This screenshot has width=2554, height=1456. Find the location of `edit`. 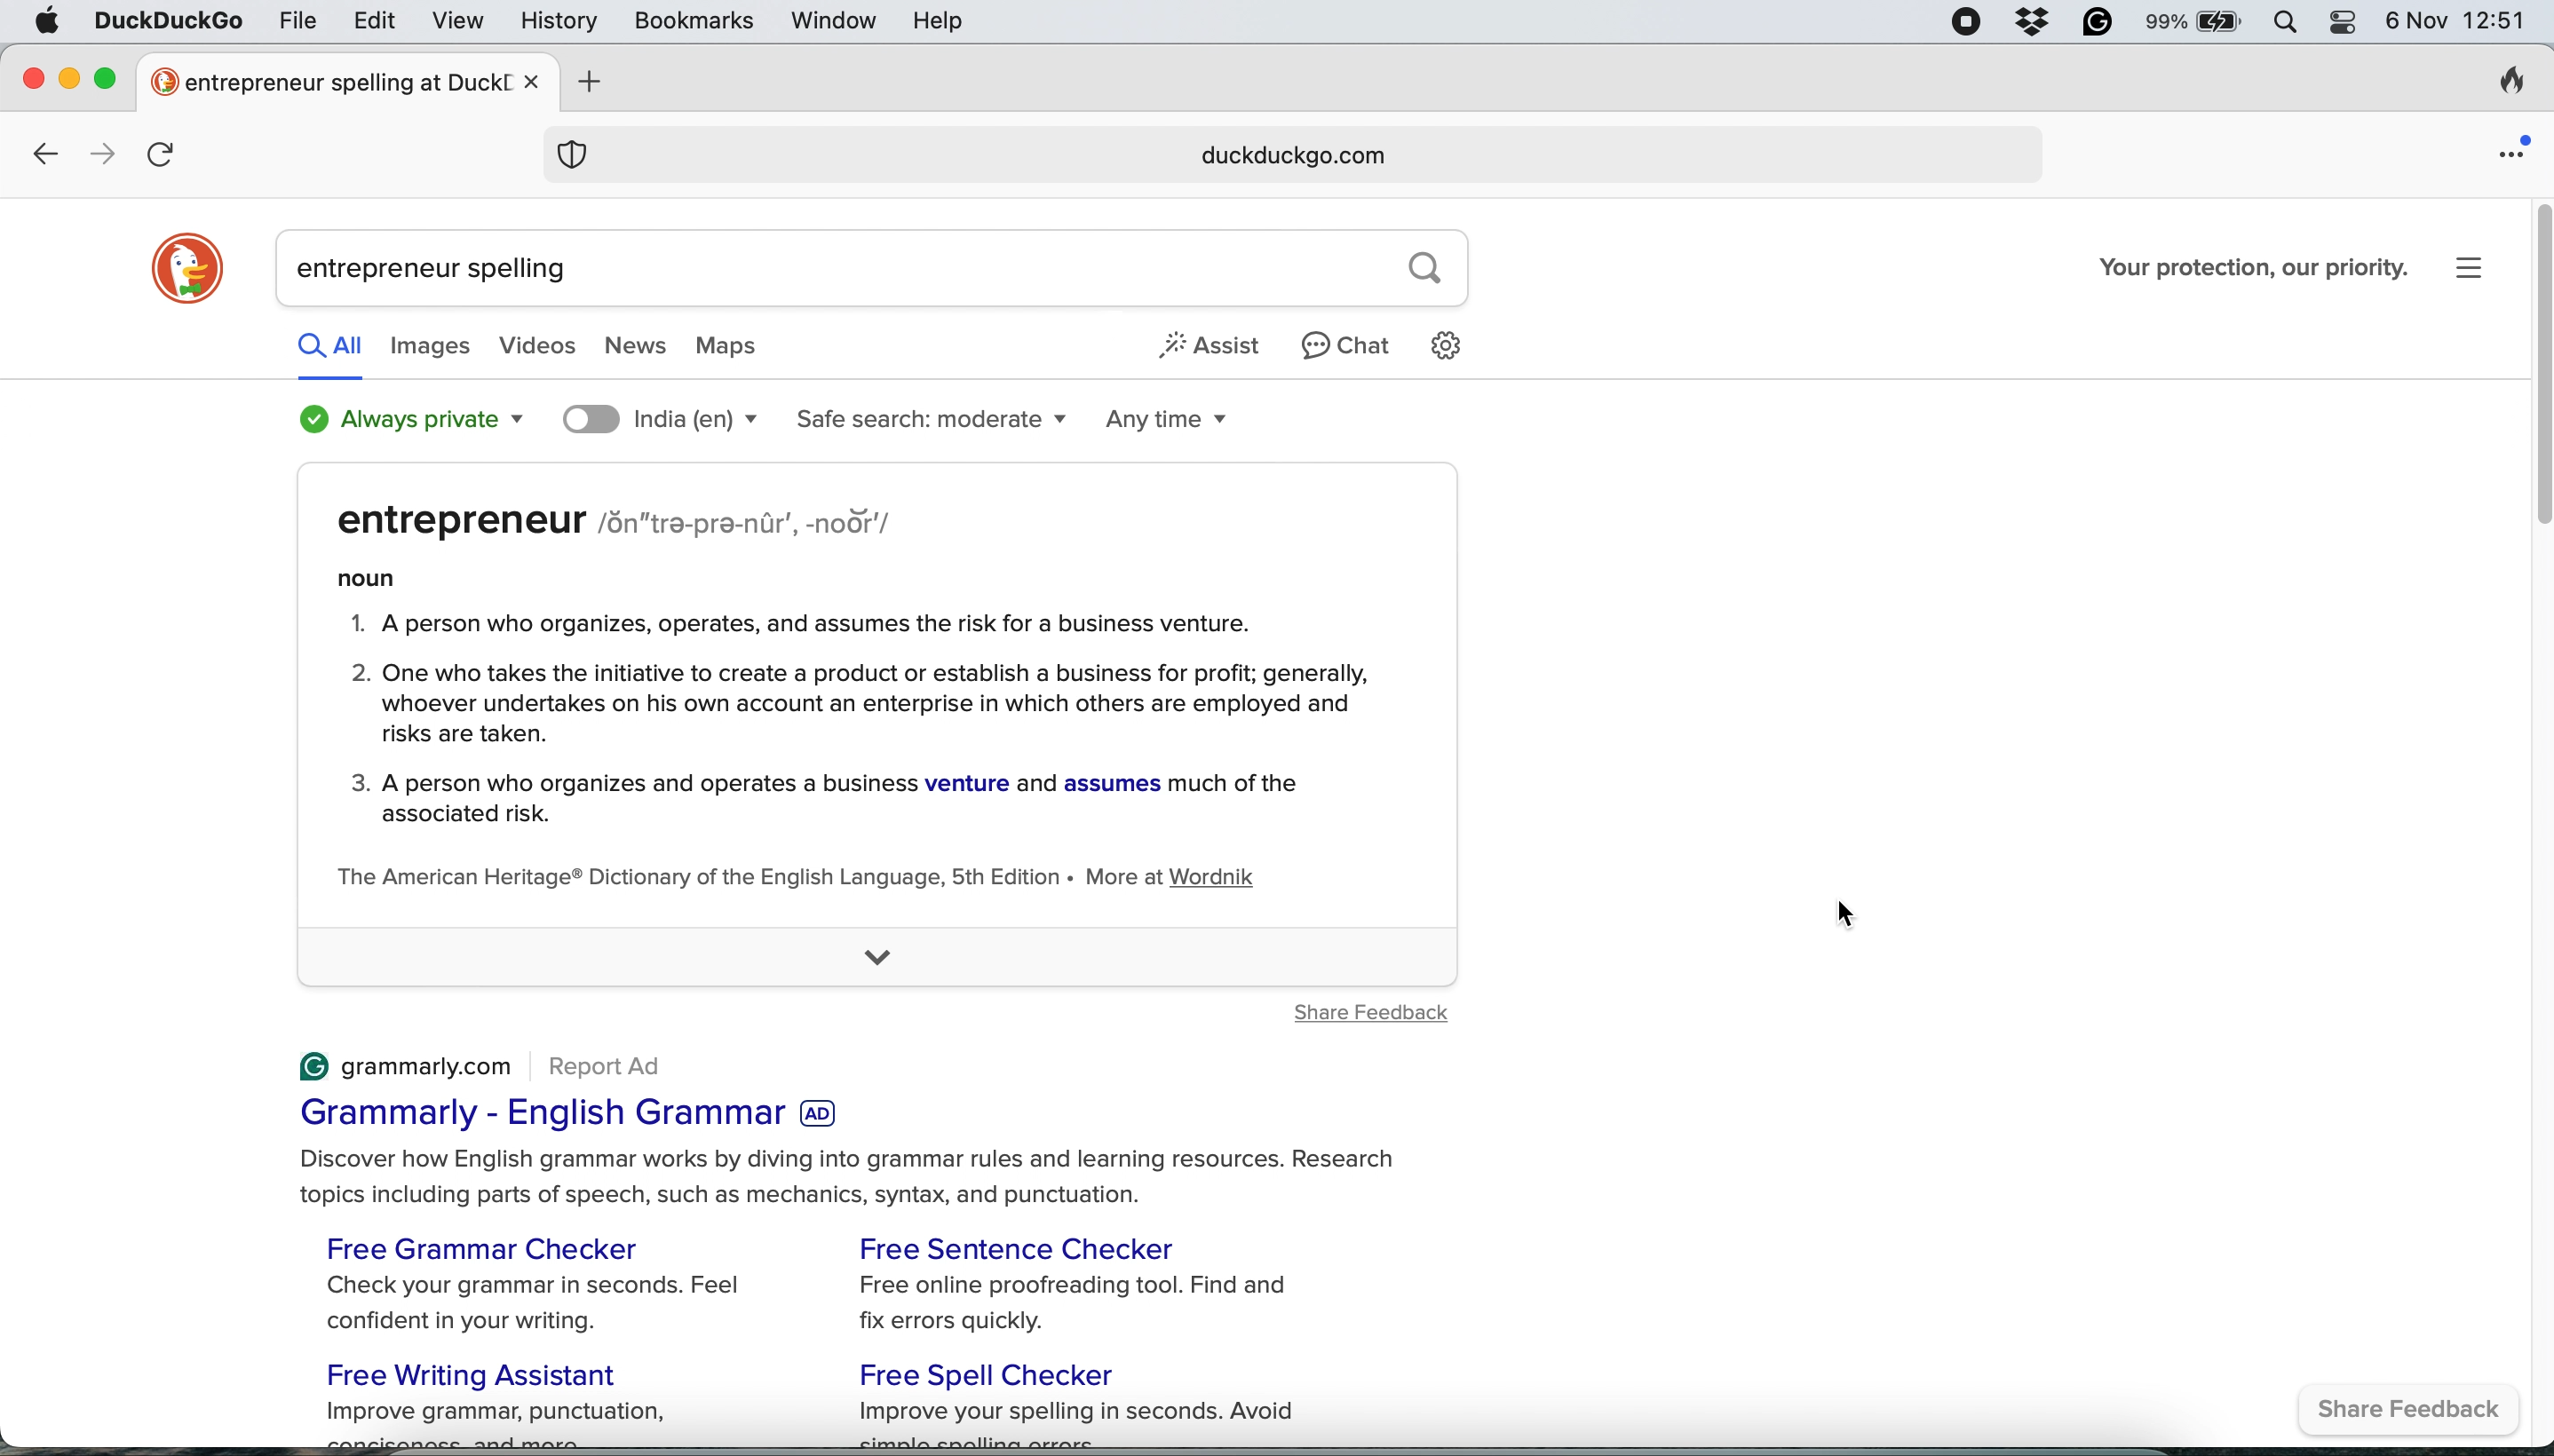

edit is located at coordinates (372, 26).